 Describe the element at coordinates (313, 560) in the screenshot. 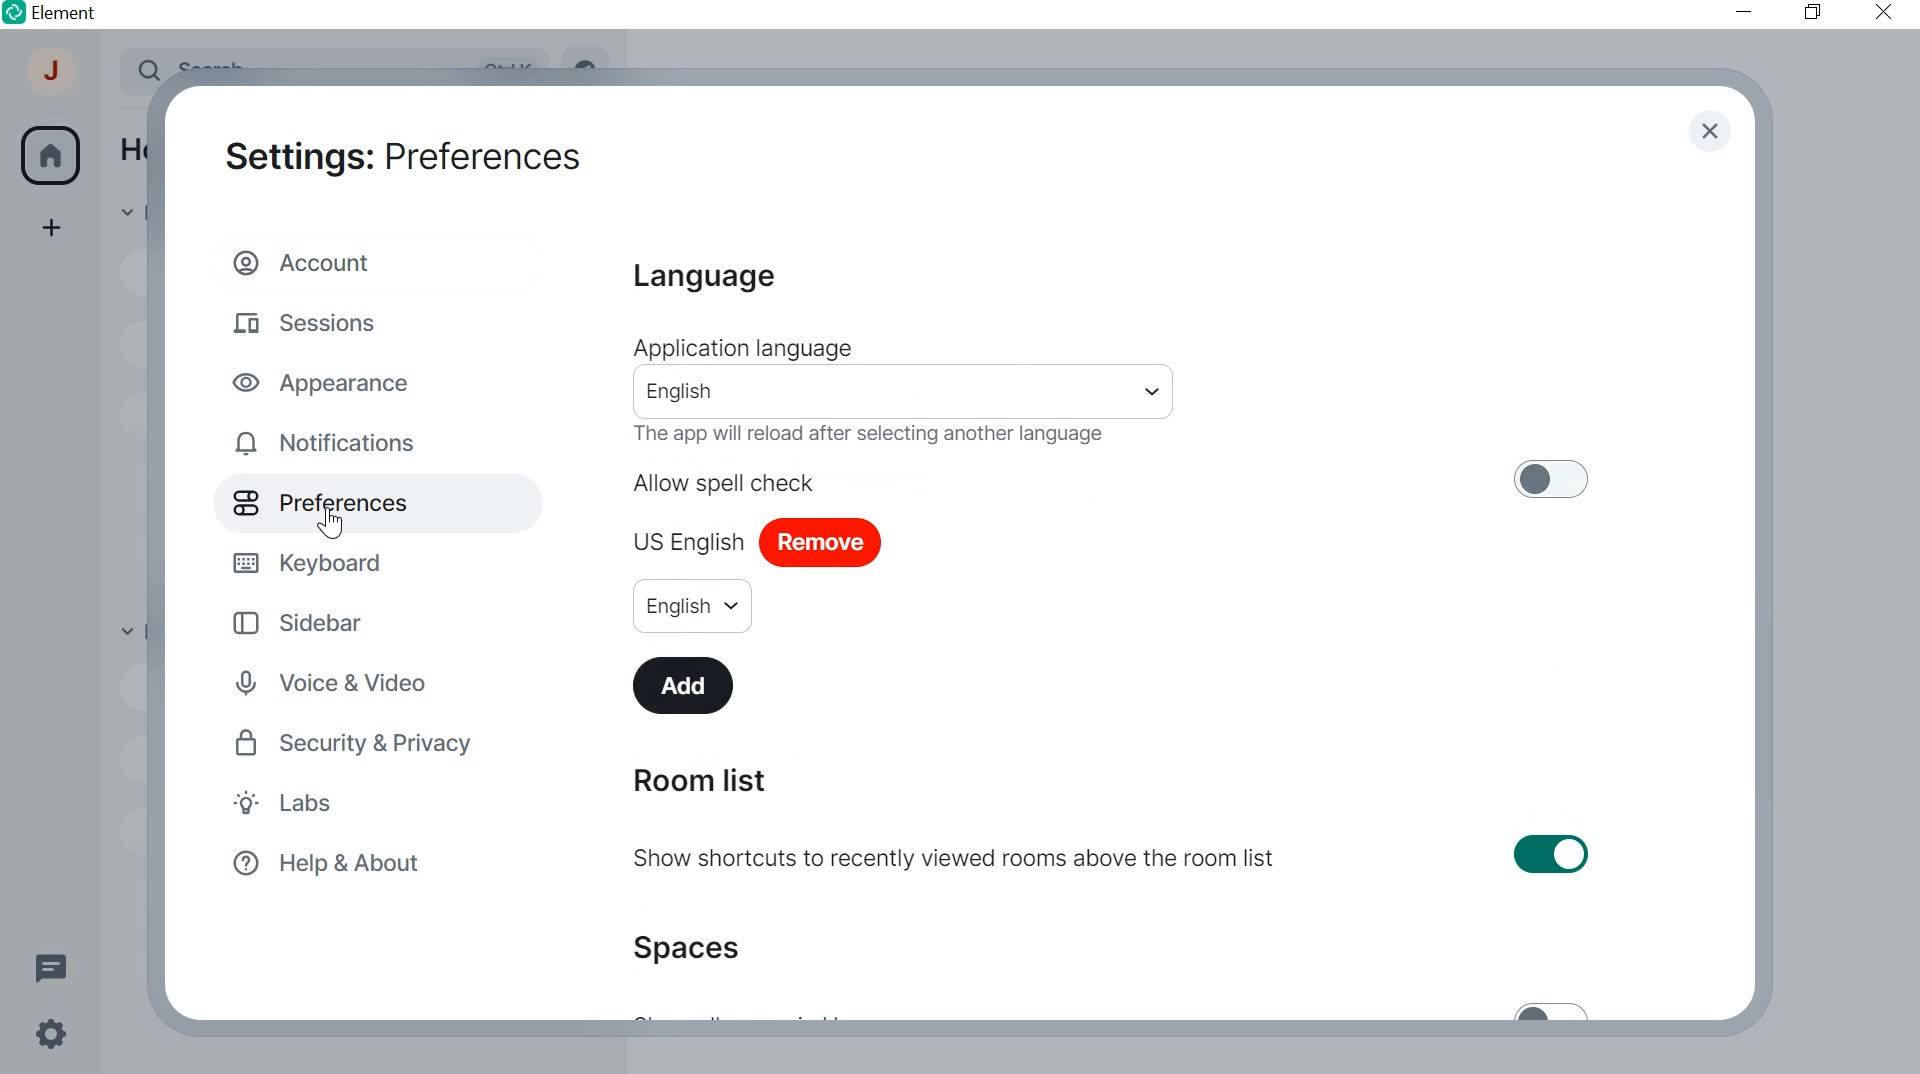

I see `KEYBOARD` at that location.